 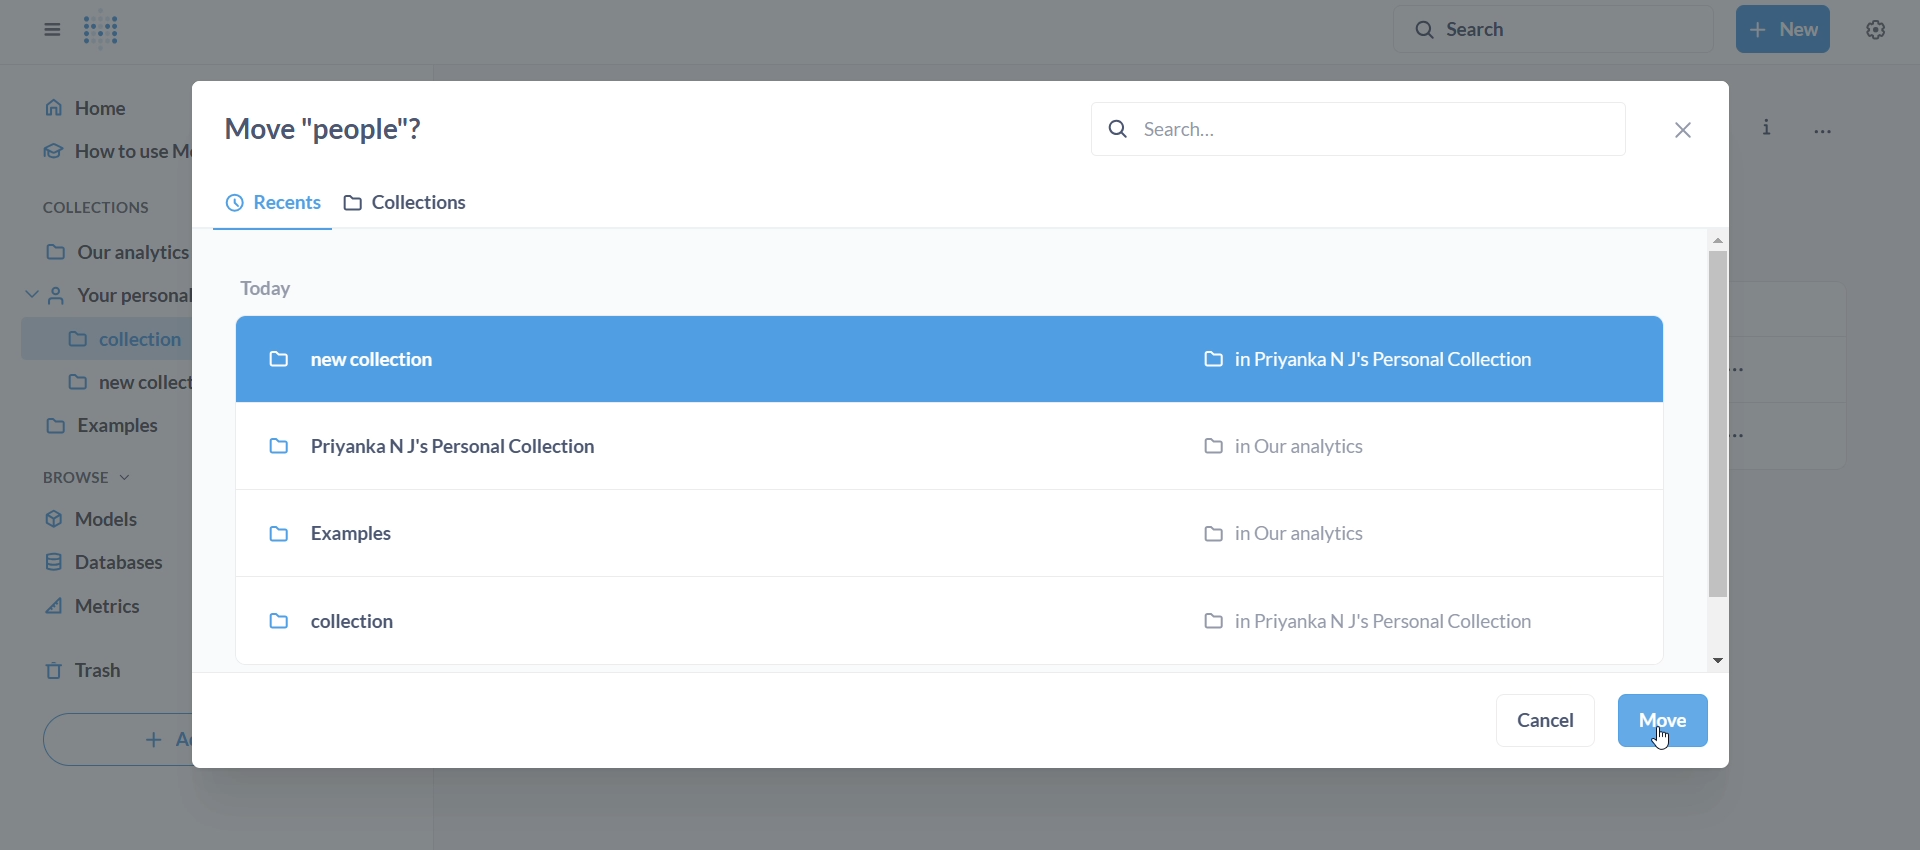 I want to click on collections, so click(x=103, y=207).